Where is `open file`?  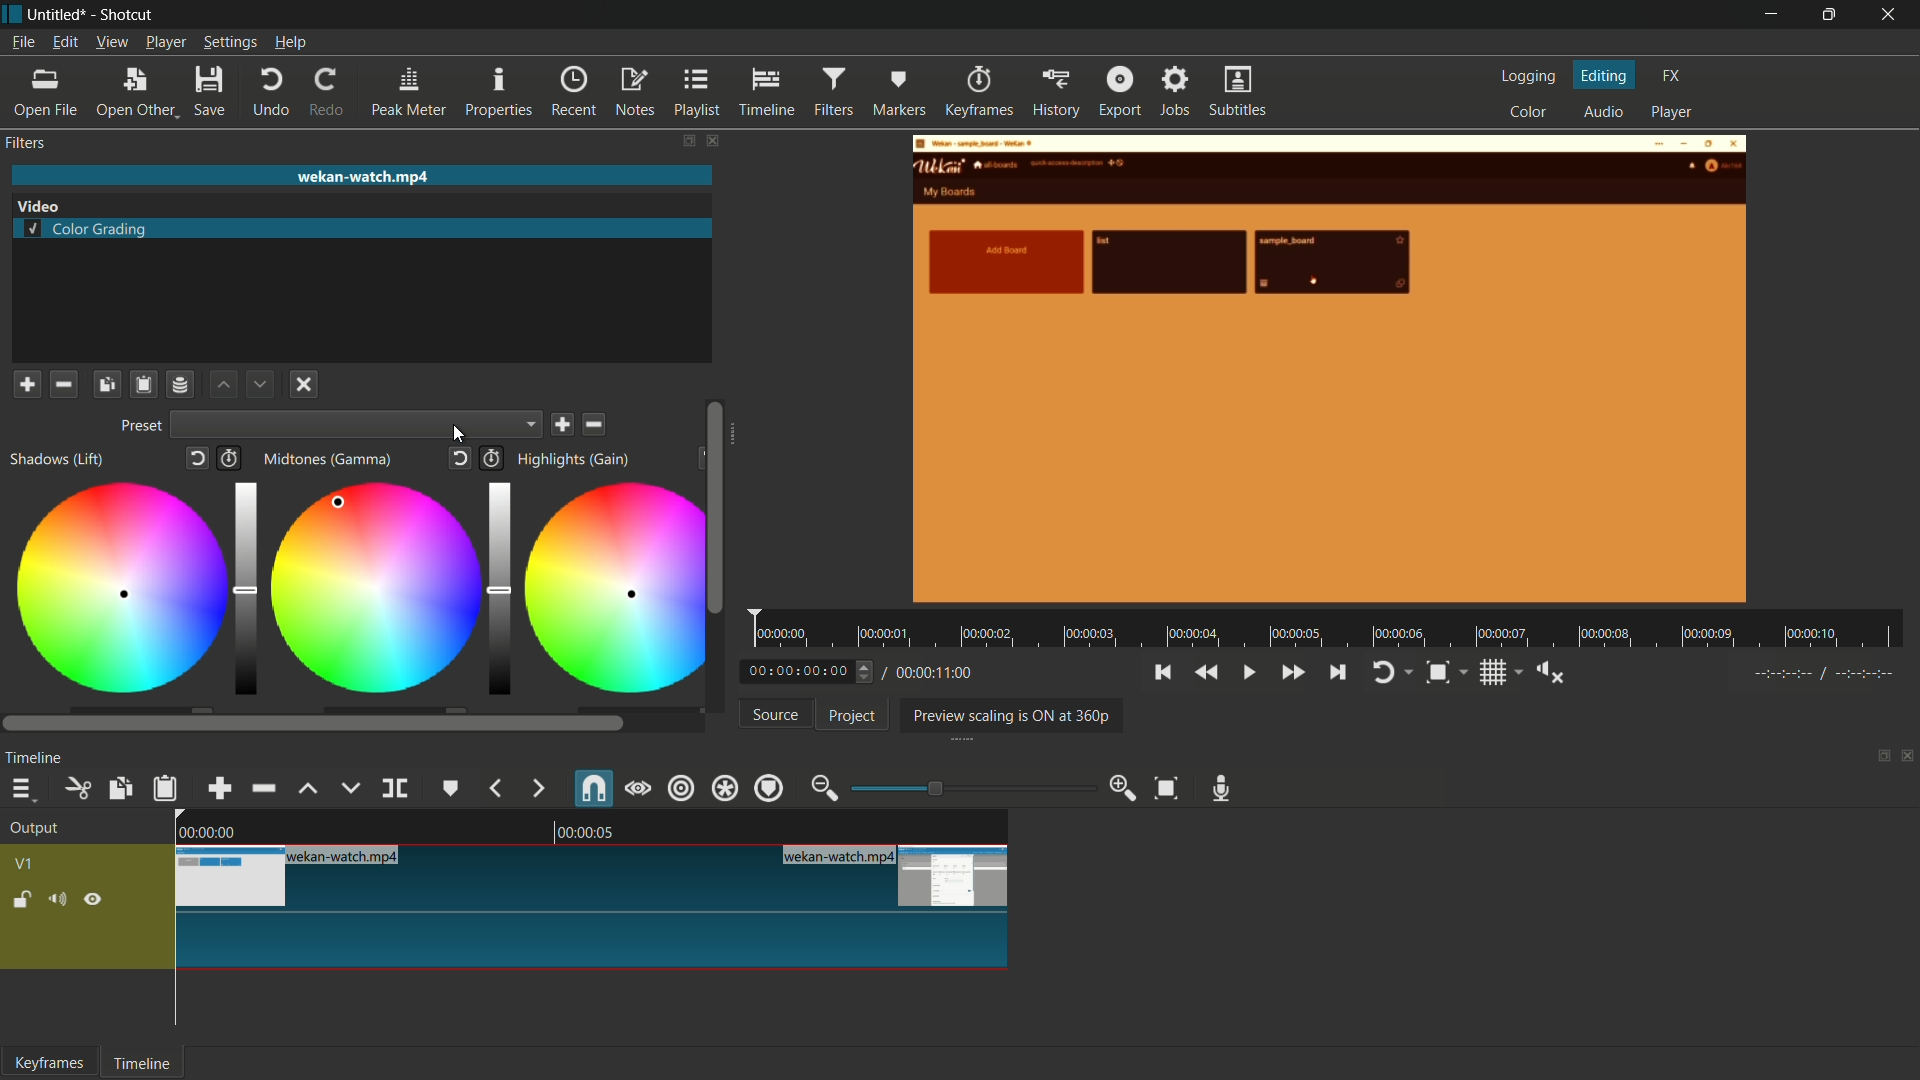
open file is located at coordinates (39, 93).